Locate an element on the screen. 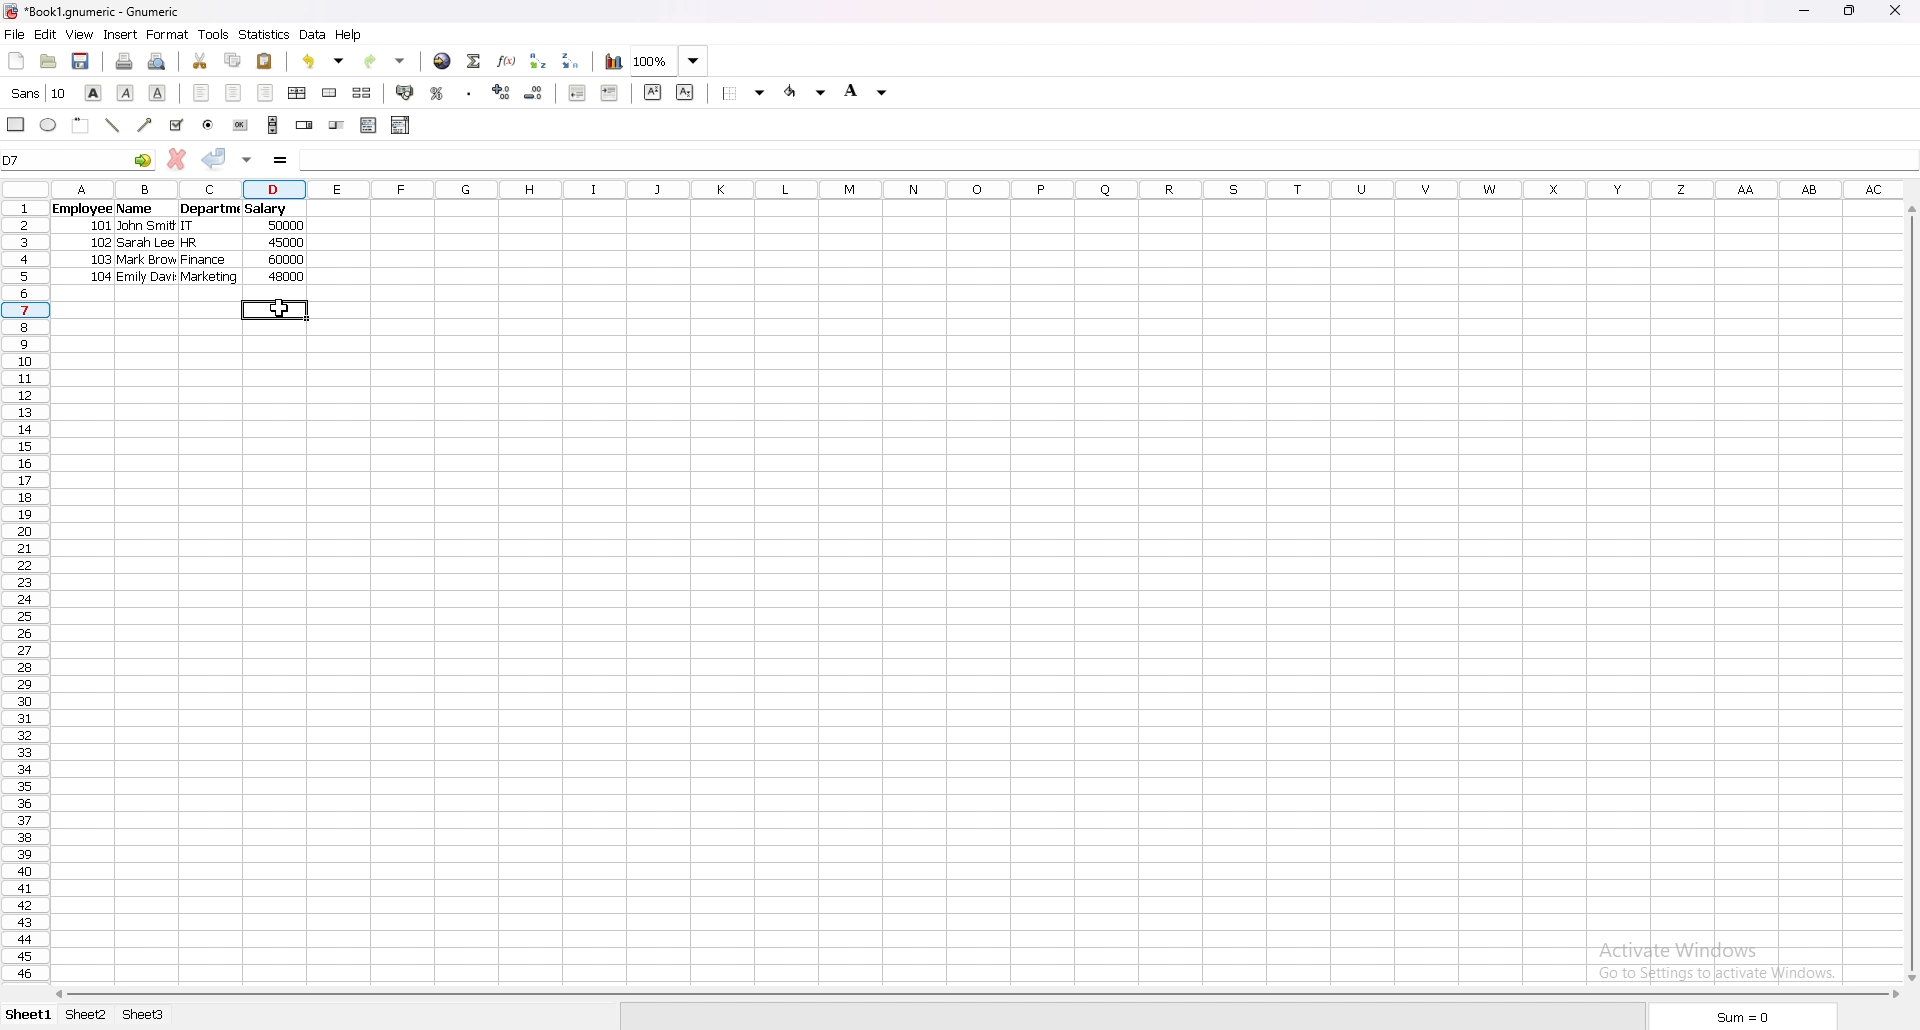 This screenshot has height=1030, width=1920. thousands separator is located at coordinates (469, 92).